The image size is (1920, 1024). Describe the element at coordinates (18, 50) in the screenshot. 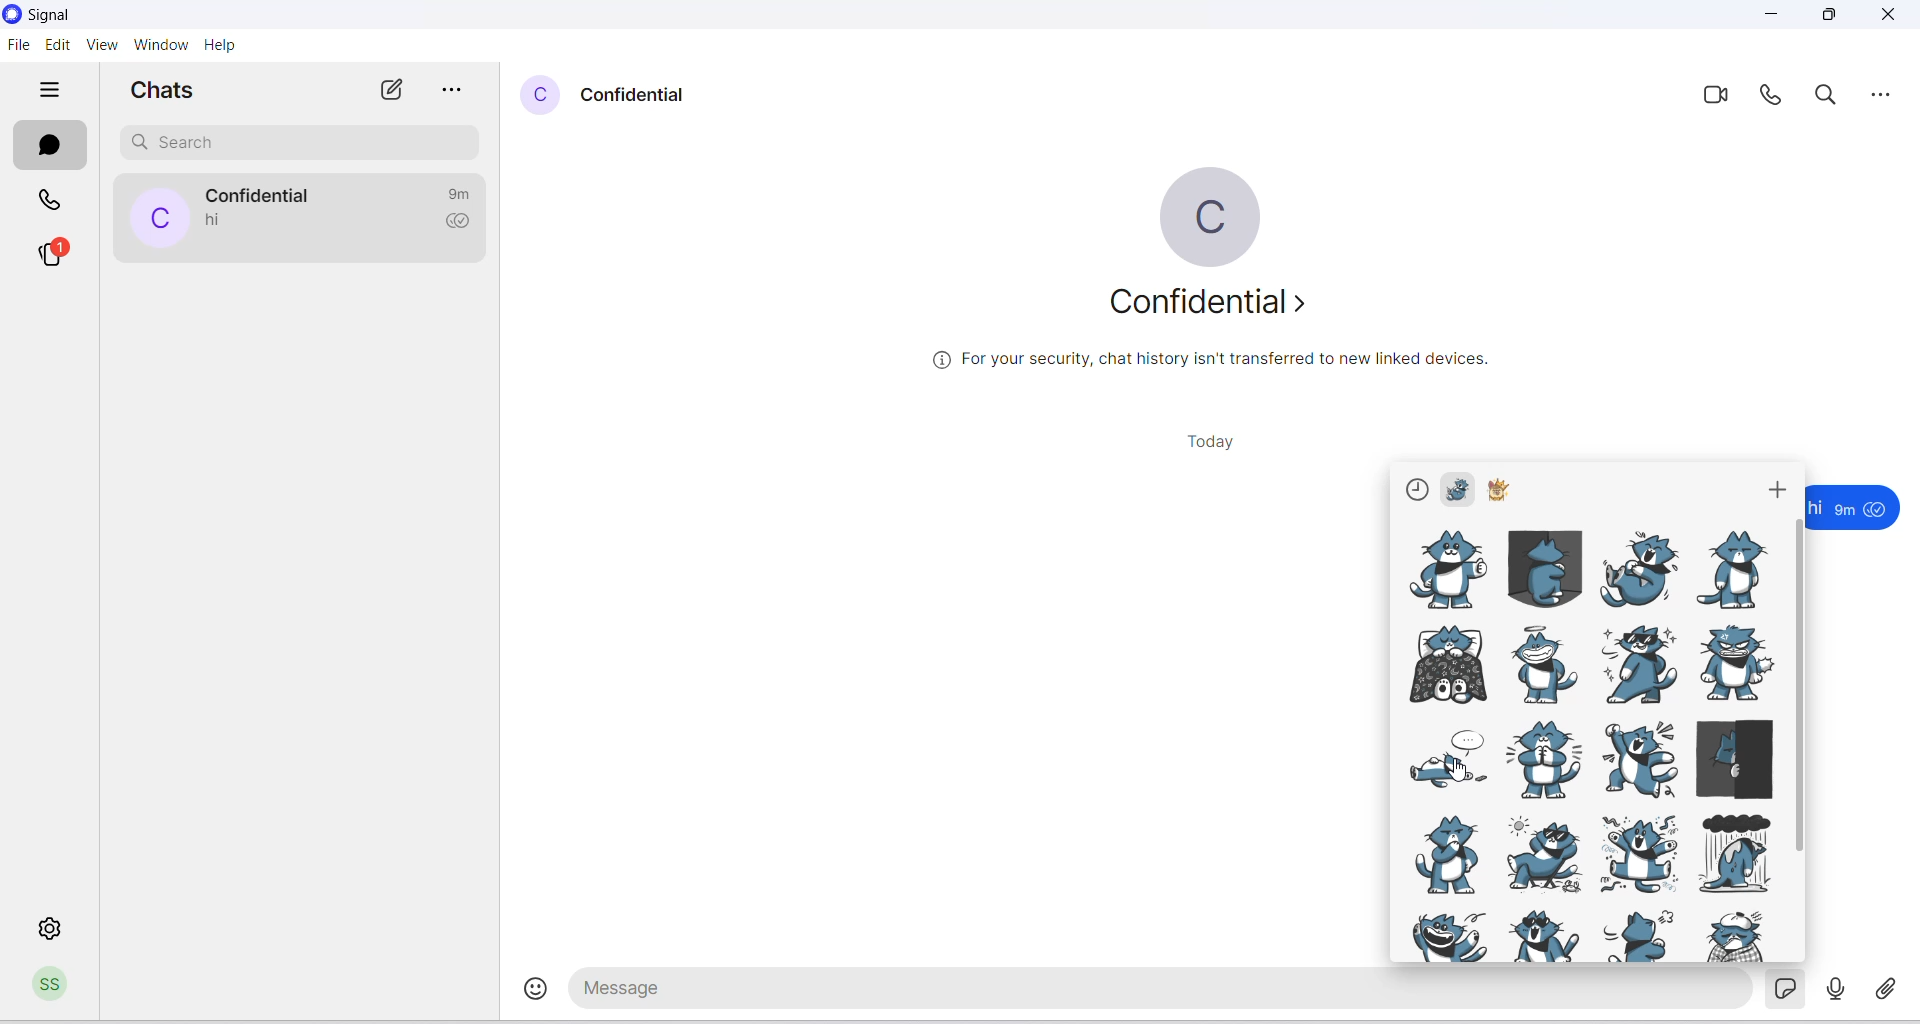

I see `file` at that location.